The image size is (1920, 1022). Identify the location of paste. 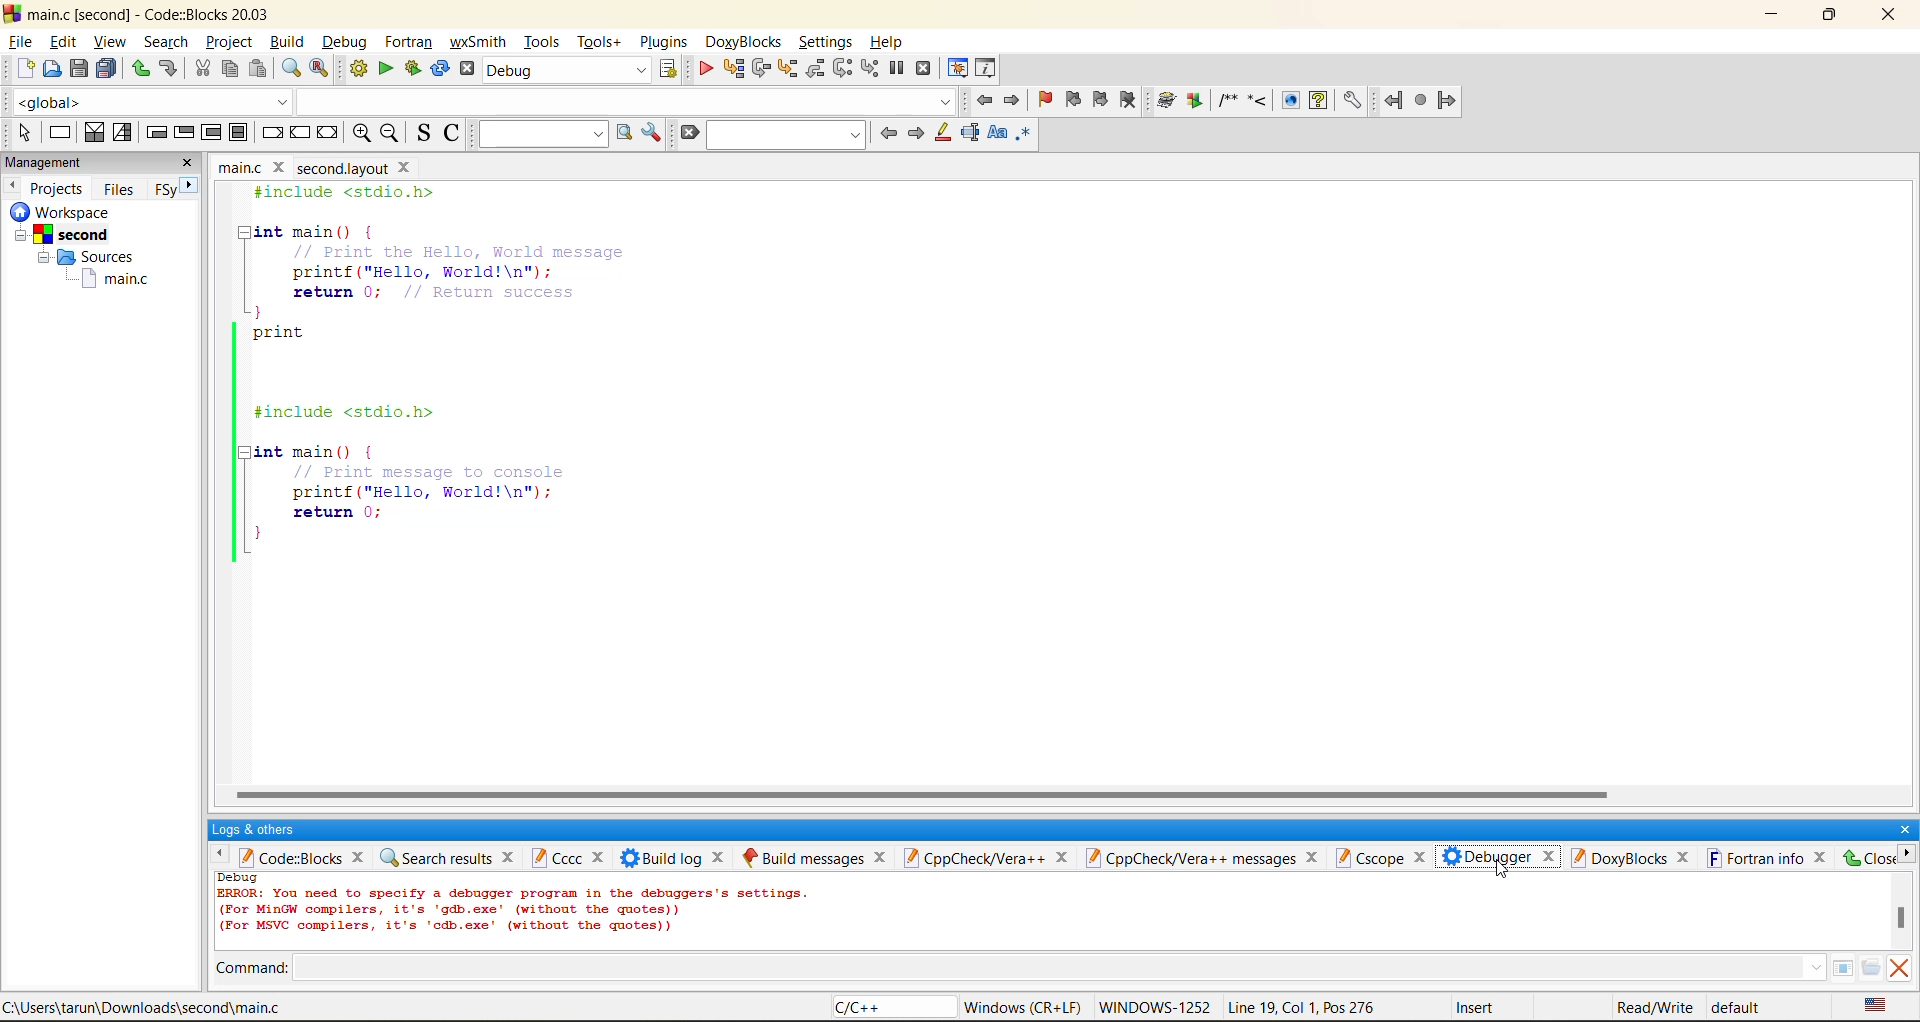
(259, 69).